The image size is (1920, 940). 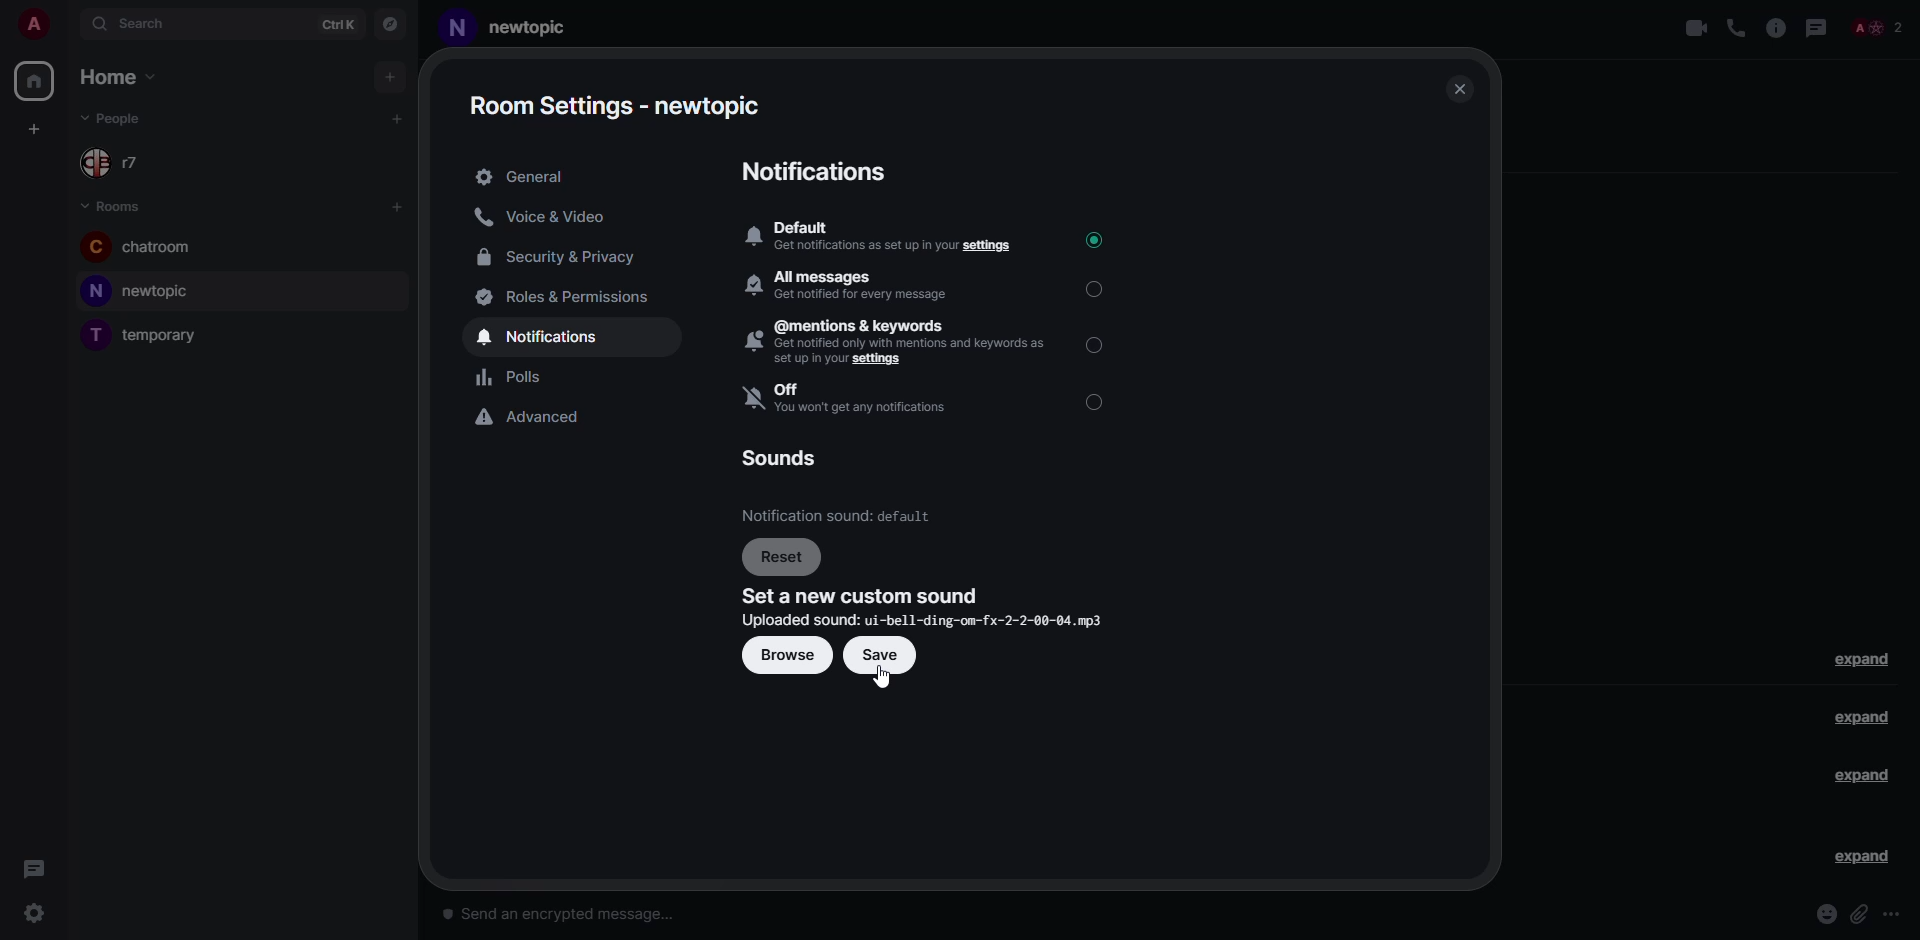 What do you see at coordinates (33, 865) in the screenshot?
I see `threads` at bounding box center [33, 865].